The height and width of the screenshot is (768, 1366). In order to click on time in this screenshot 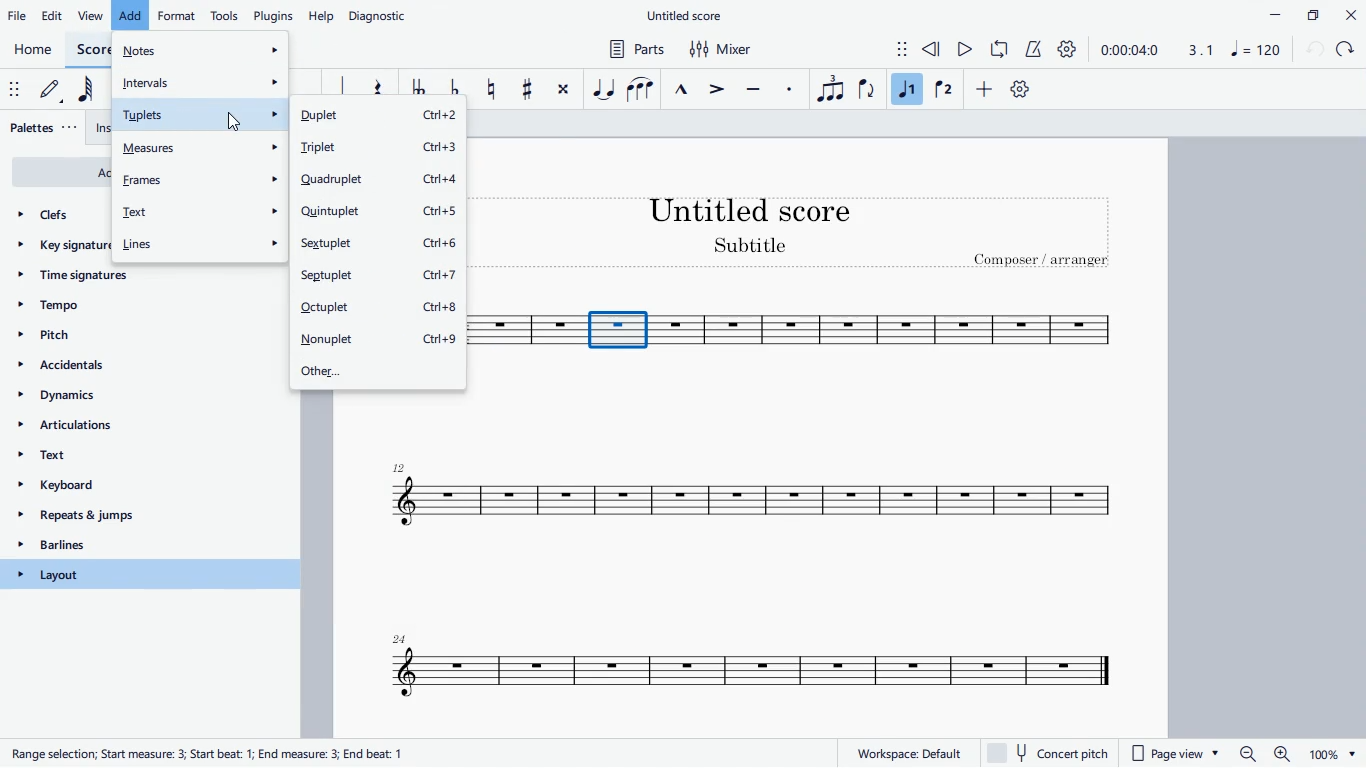, I will do `click(1129, 49)`.